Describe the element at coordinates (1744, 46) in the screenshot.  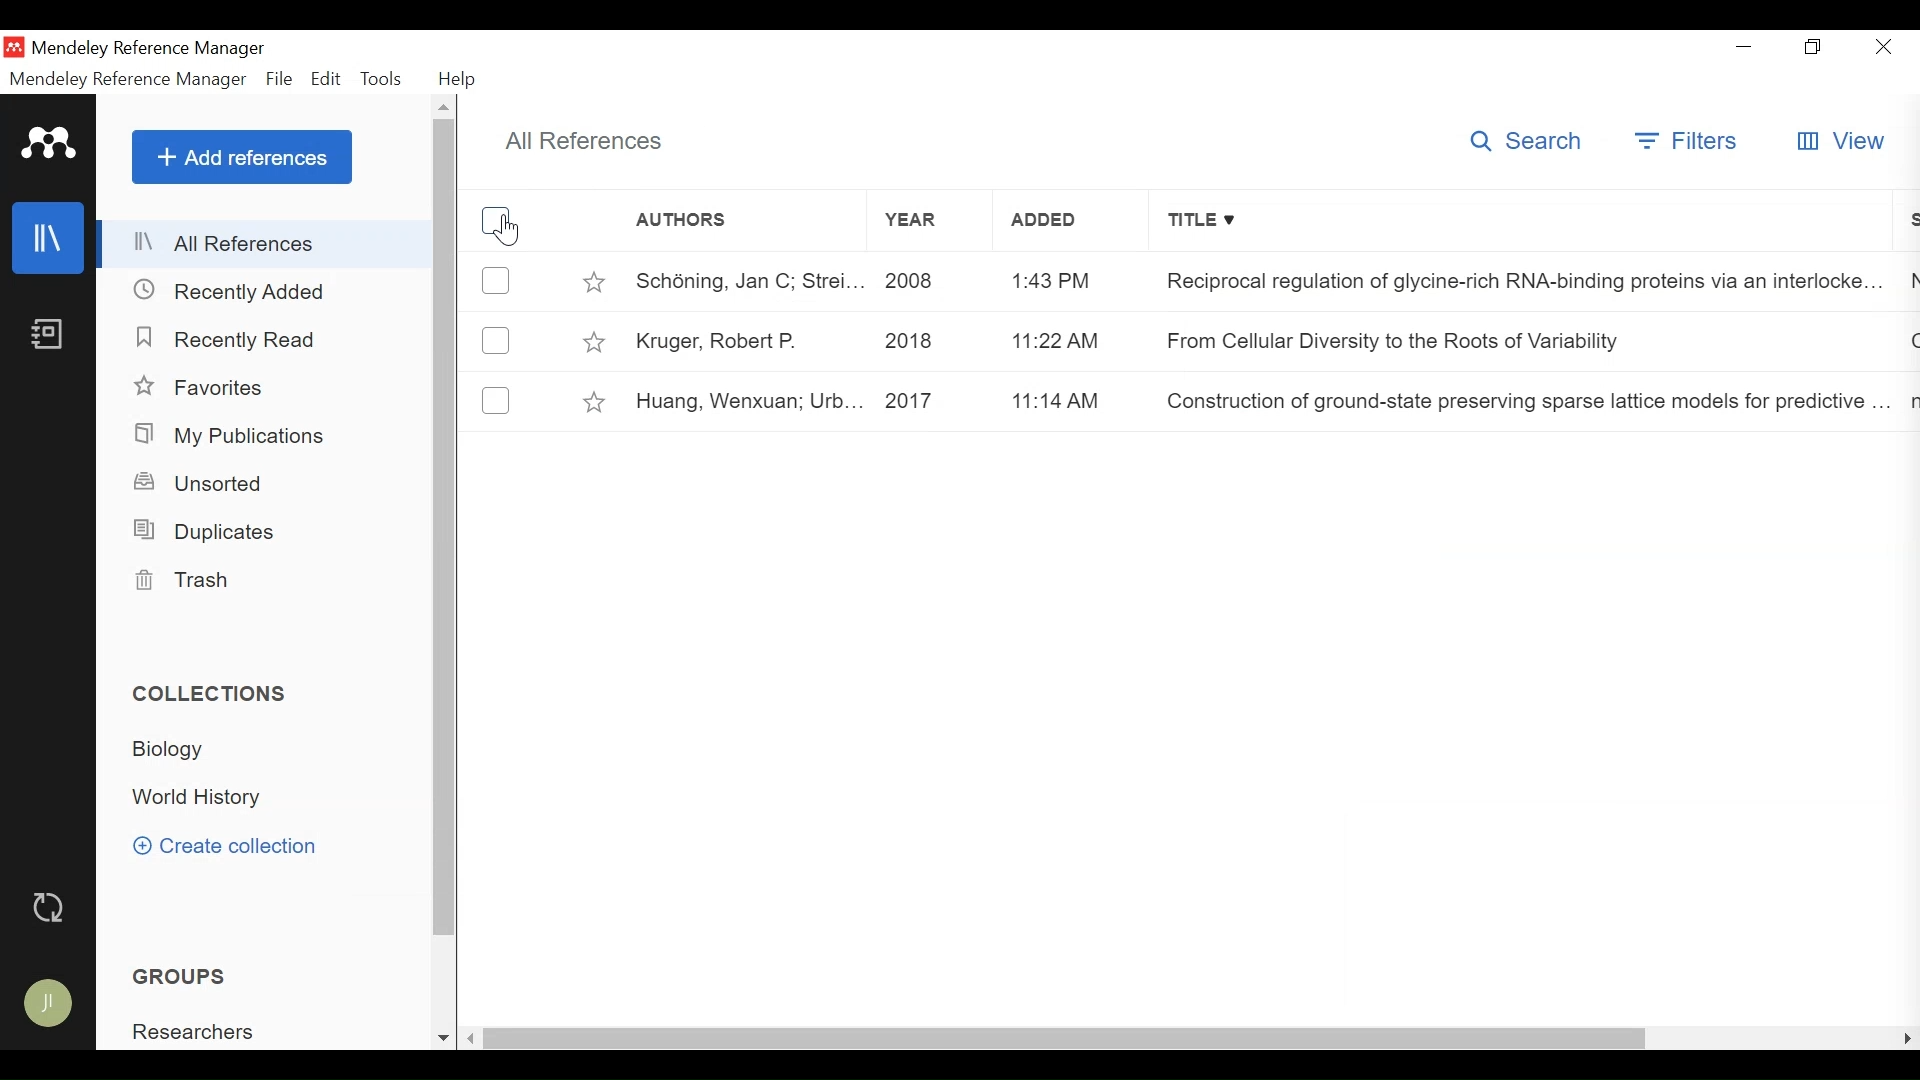
I see `minimize` at that location.